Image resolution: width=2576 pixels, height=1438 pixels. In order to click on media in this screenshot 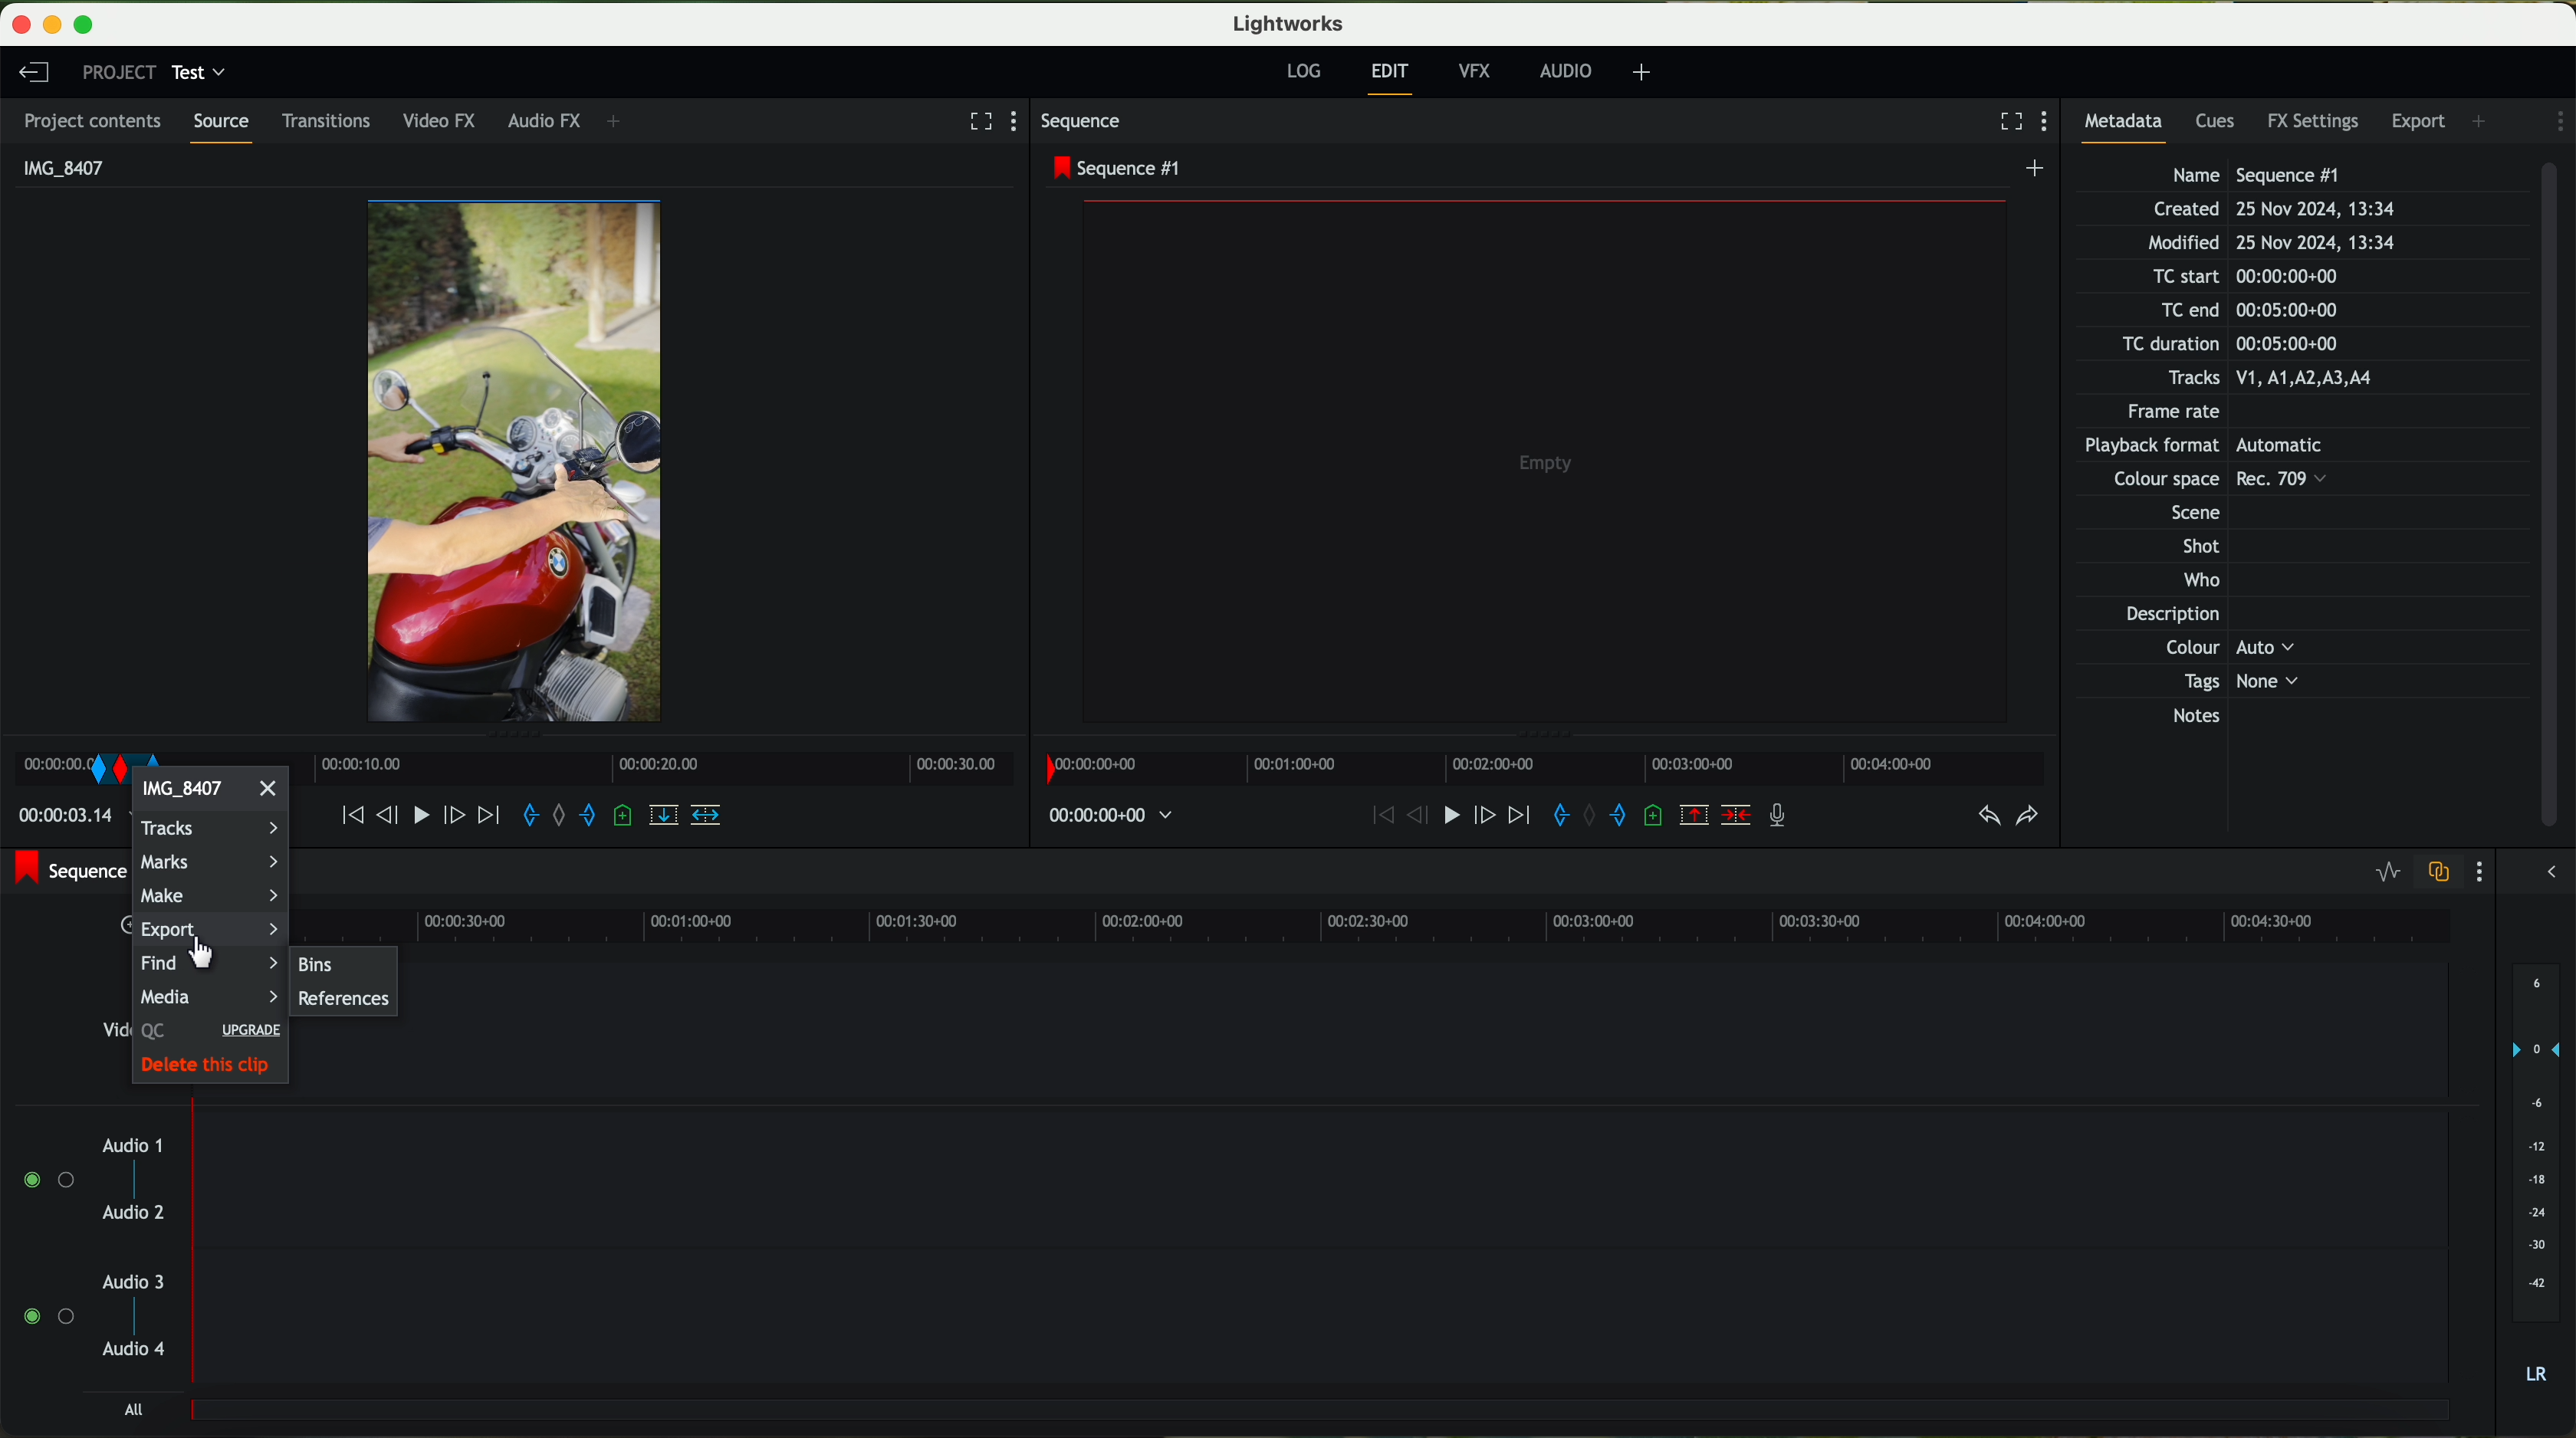, I will do `click(209, 996)`.